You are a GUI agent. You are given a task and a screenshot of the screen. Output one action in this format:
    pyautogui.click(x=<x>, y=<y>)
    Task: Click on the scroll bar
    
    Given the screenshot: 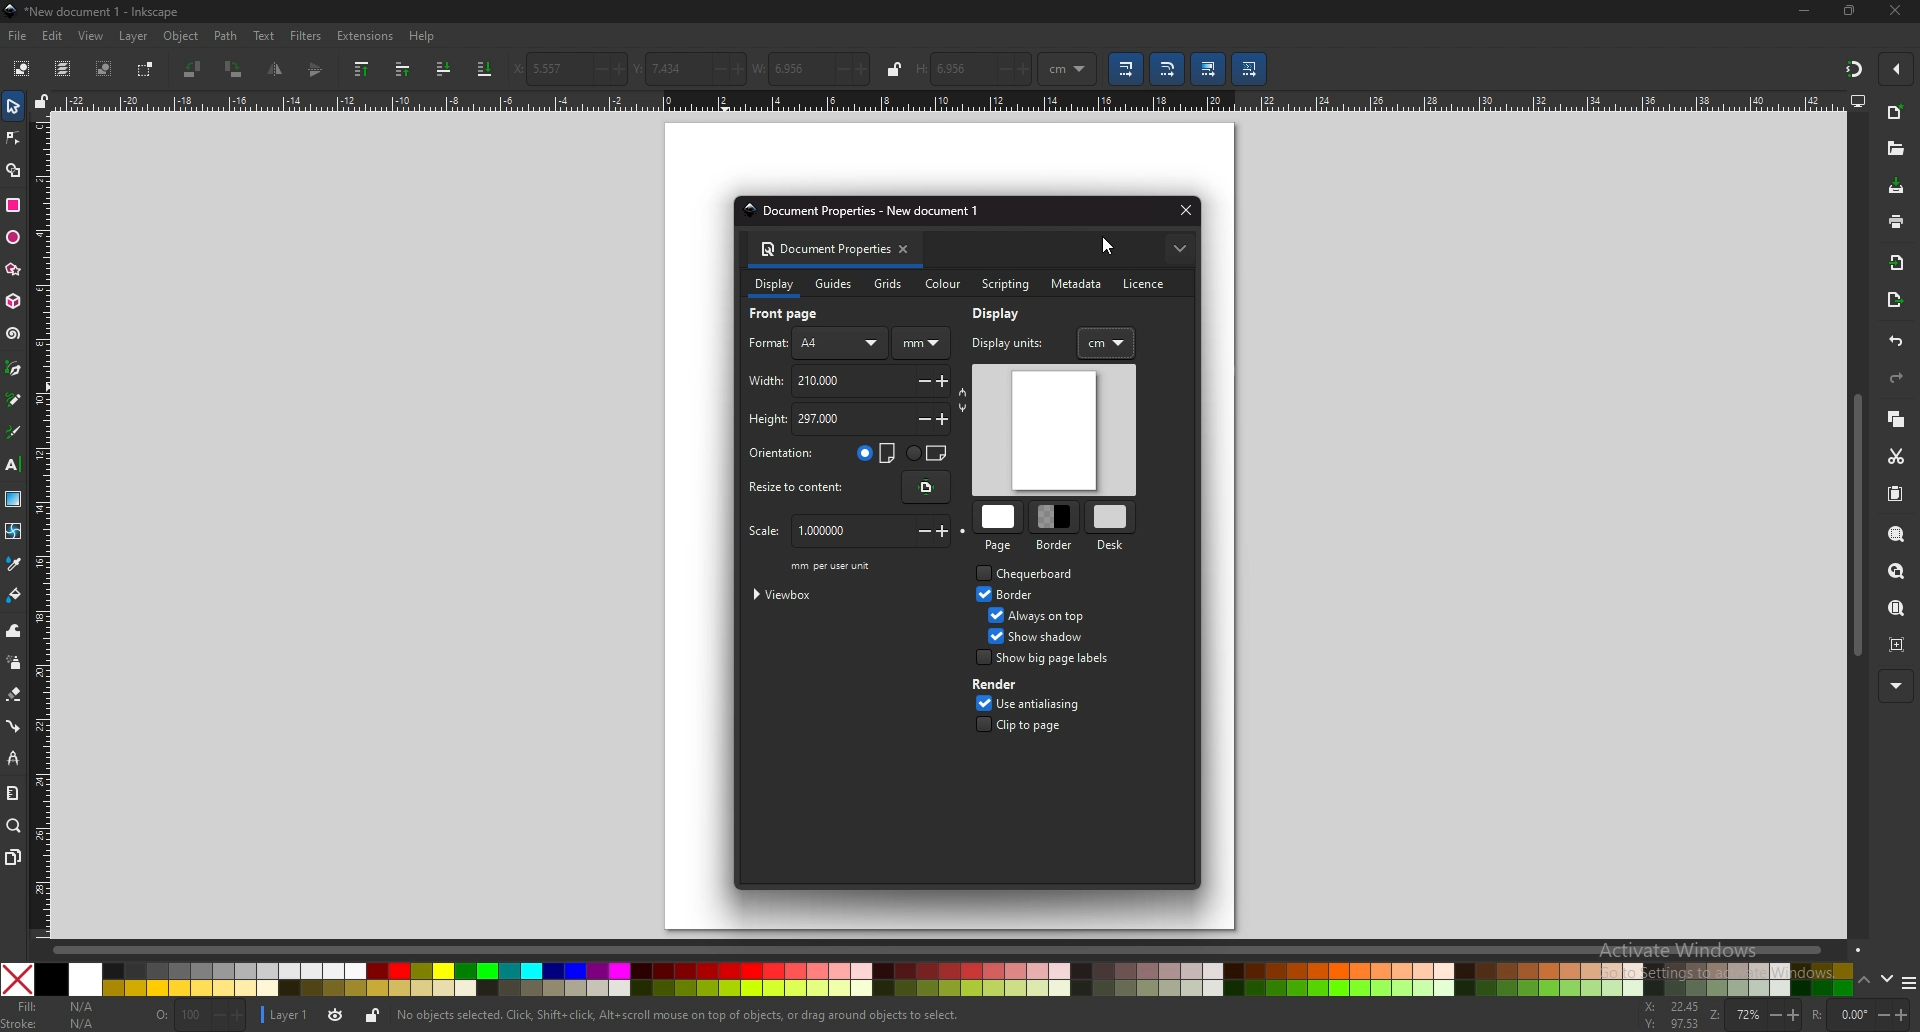 What is the action you would take?
    pyautogui.click(x=1858, y=526)
    